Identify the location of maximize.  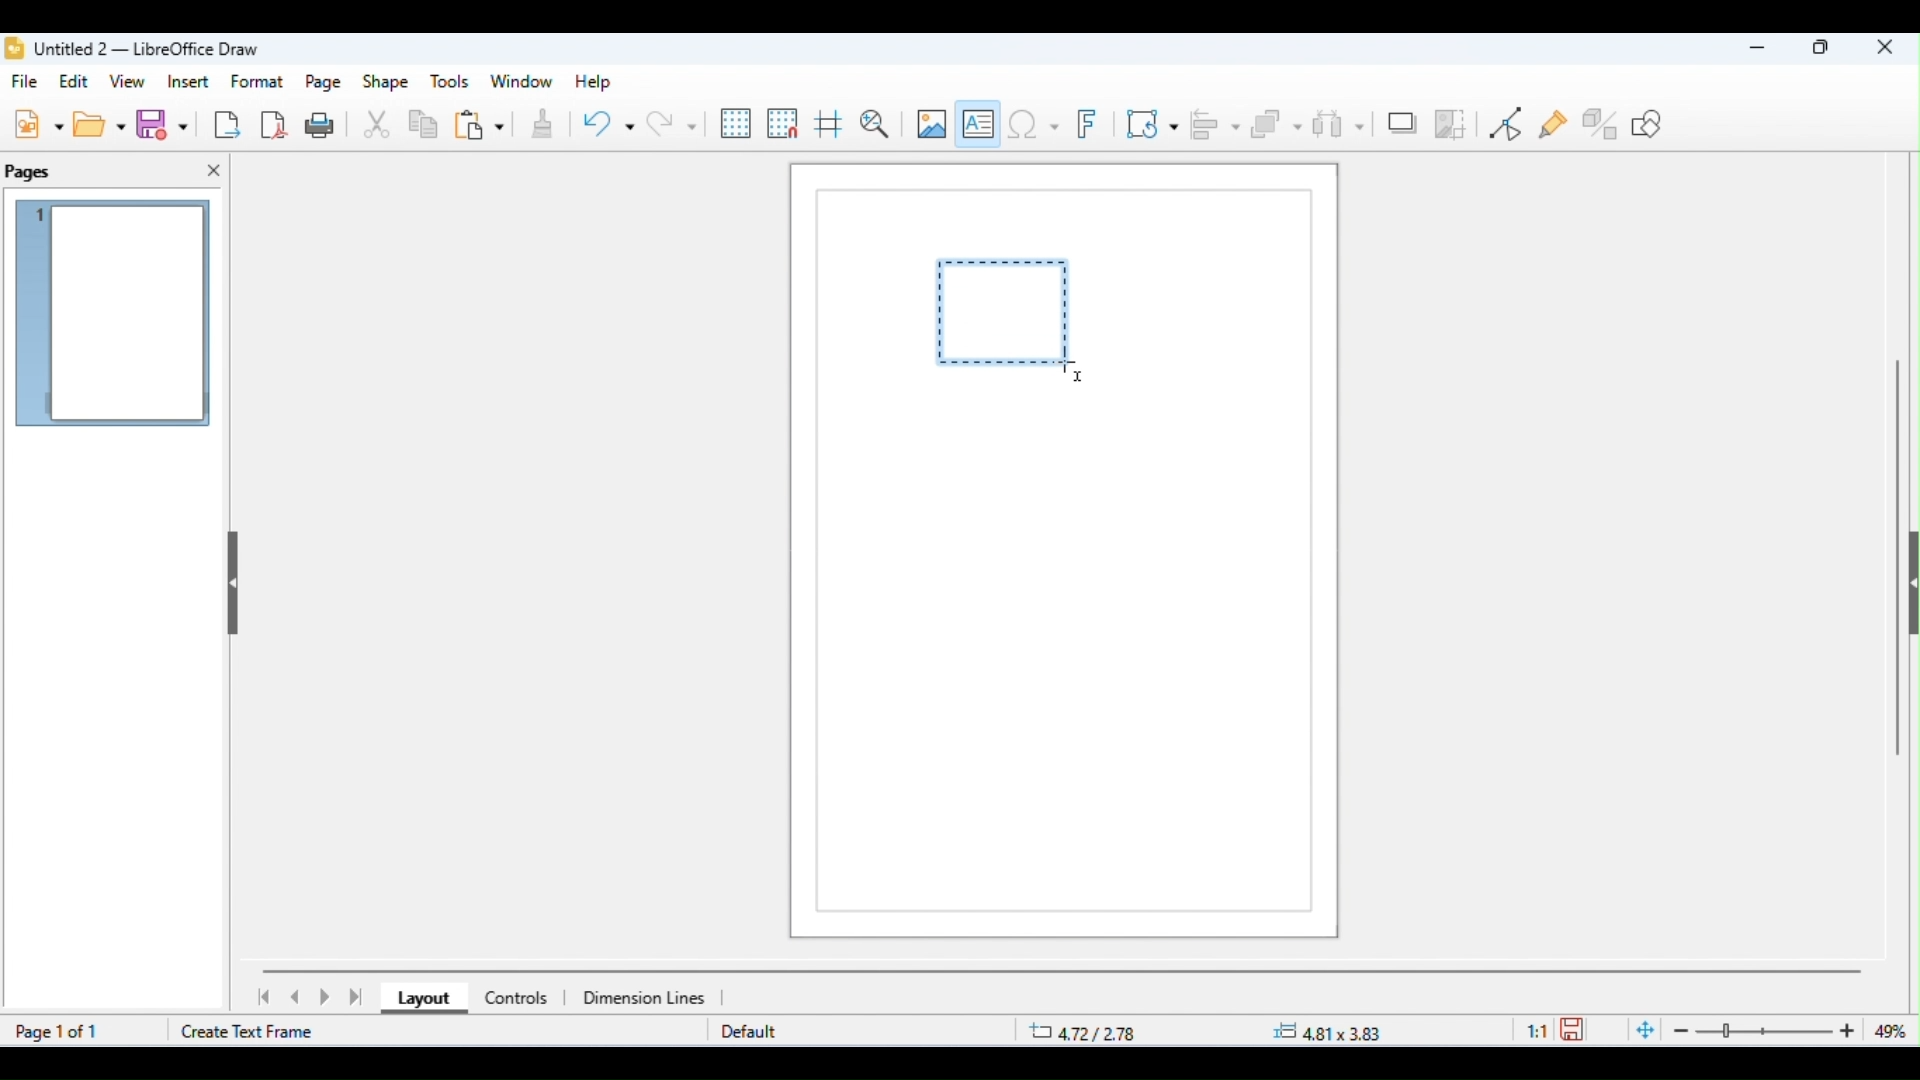
(1822, 50).